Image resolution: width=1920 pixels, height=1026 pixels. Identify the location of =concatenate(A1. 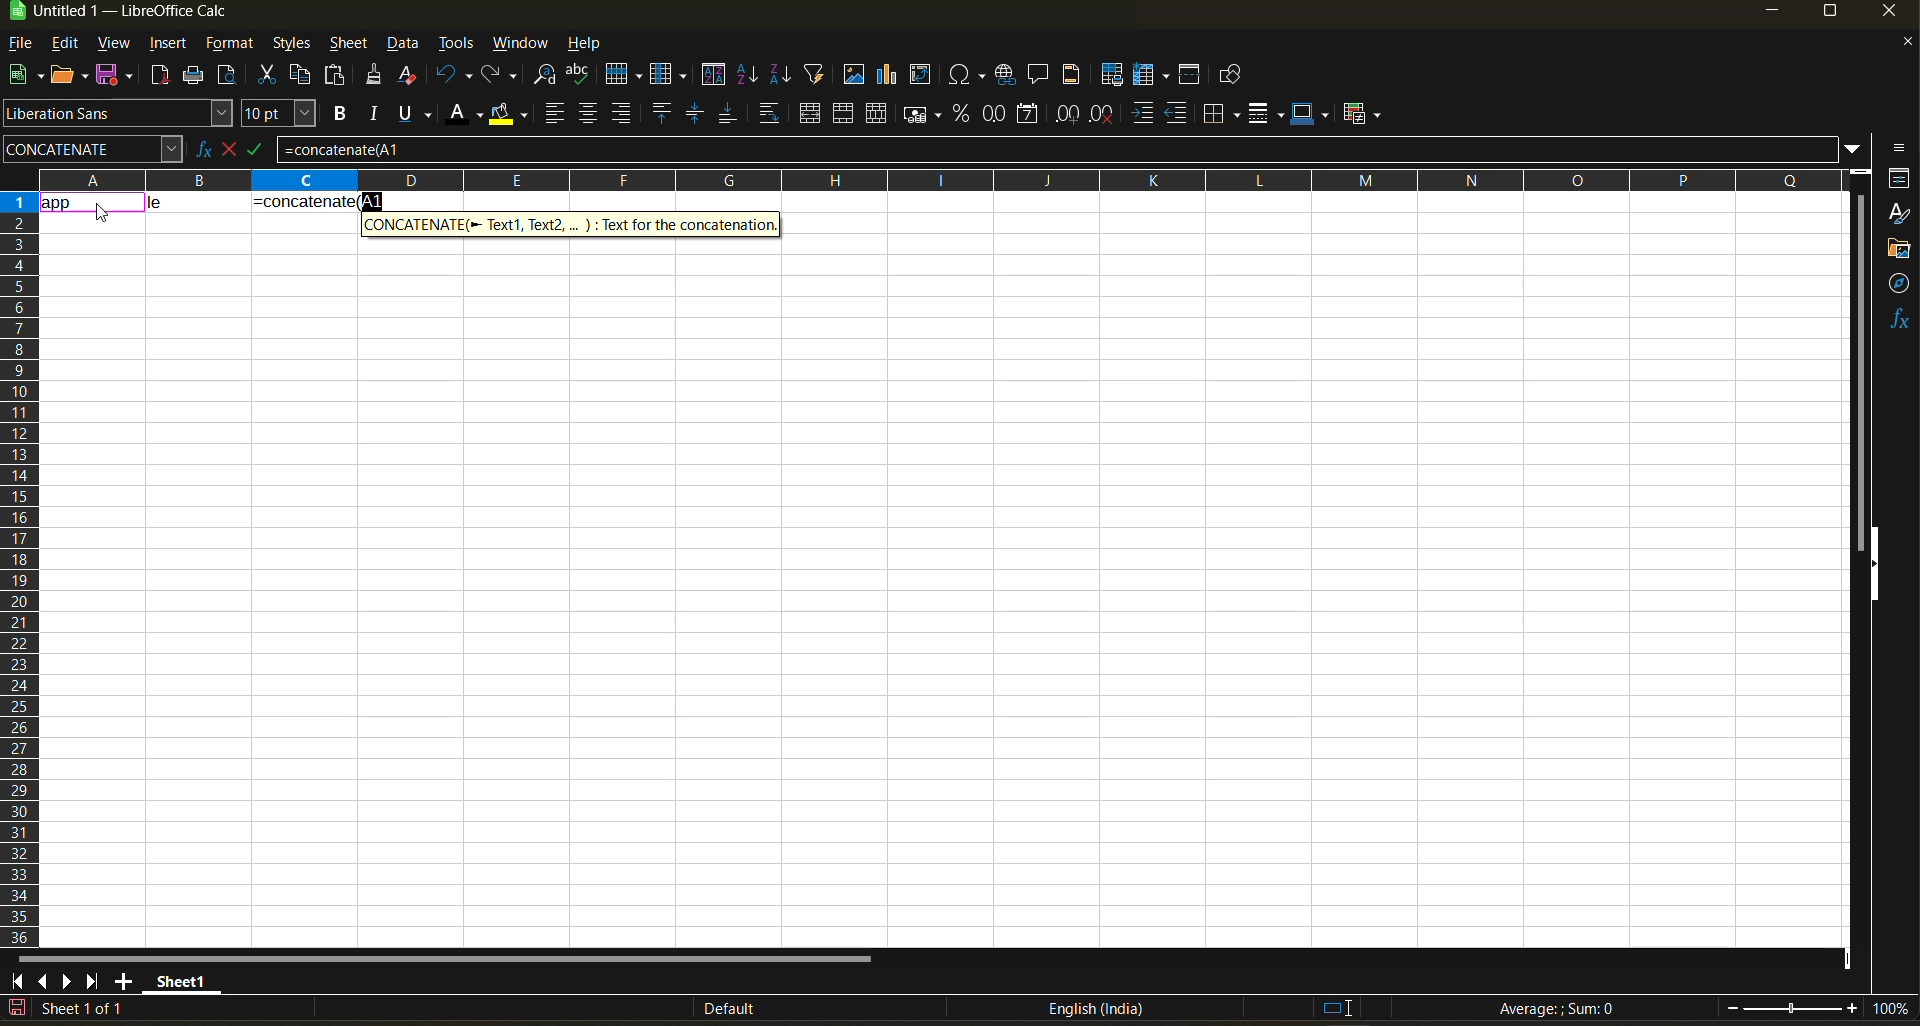
(1057, 149).